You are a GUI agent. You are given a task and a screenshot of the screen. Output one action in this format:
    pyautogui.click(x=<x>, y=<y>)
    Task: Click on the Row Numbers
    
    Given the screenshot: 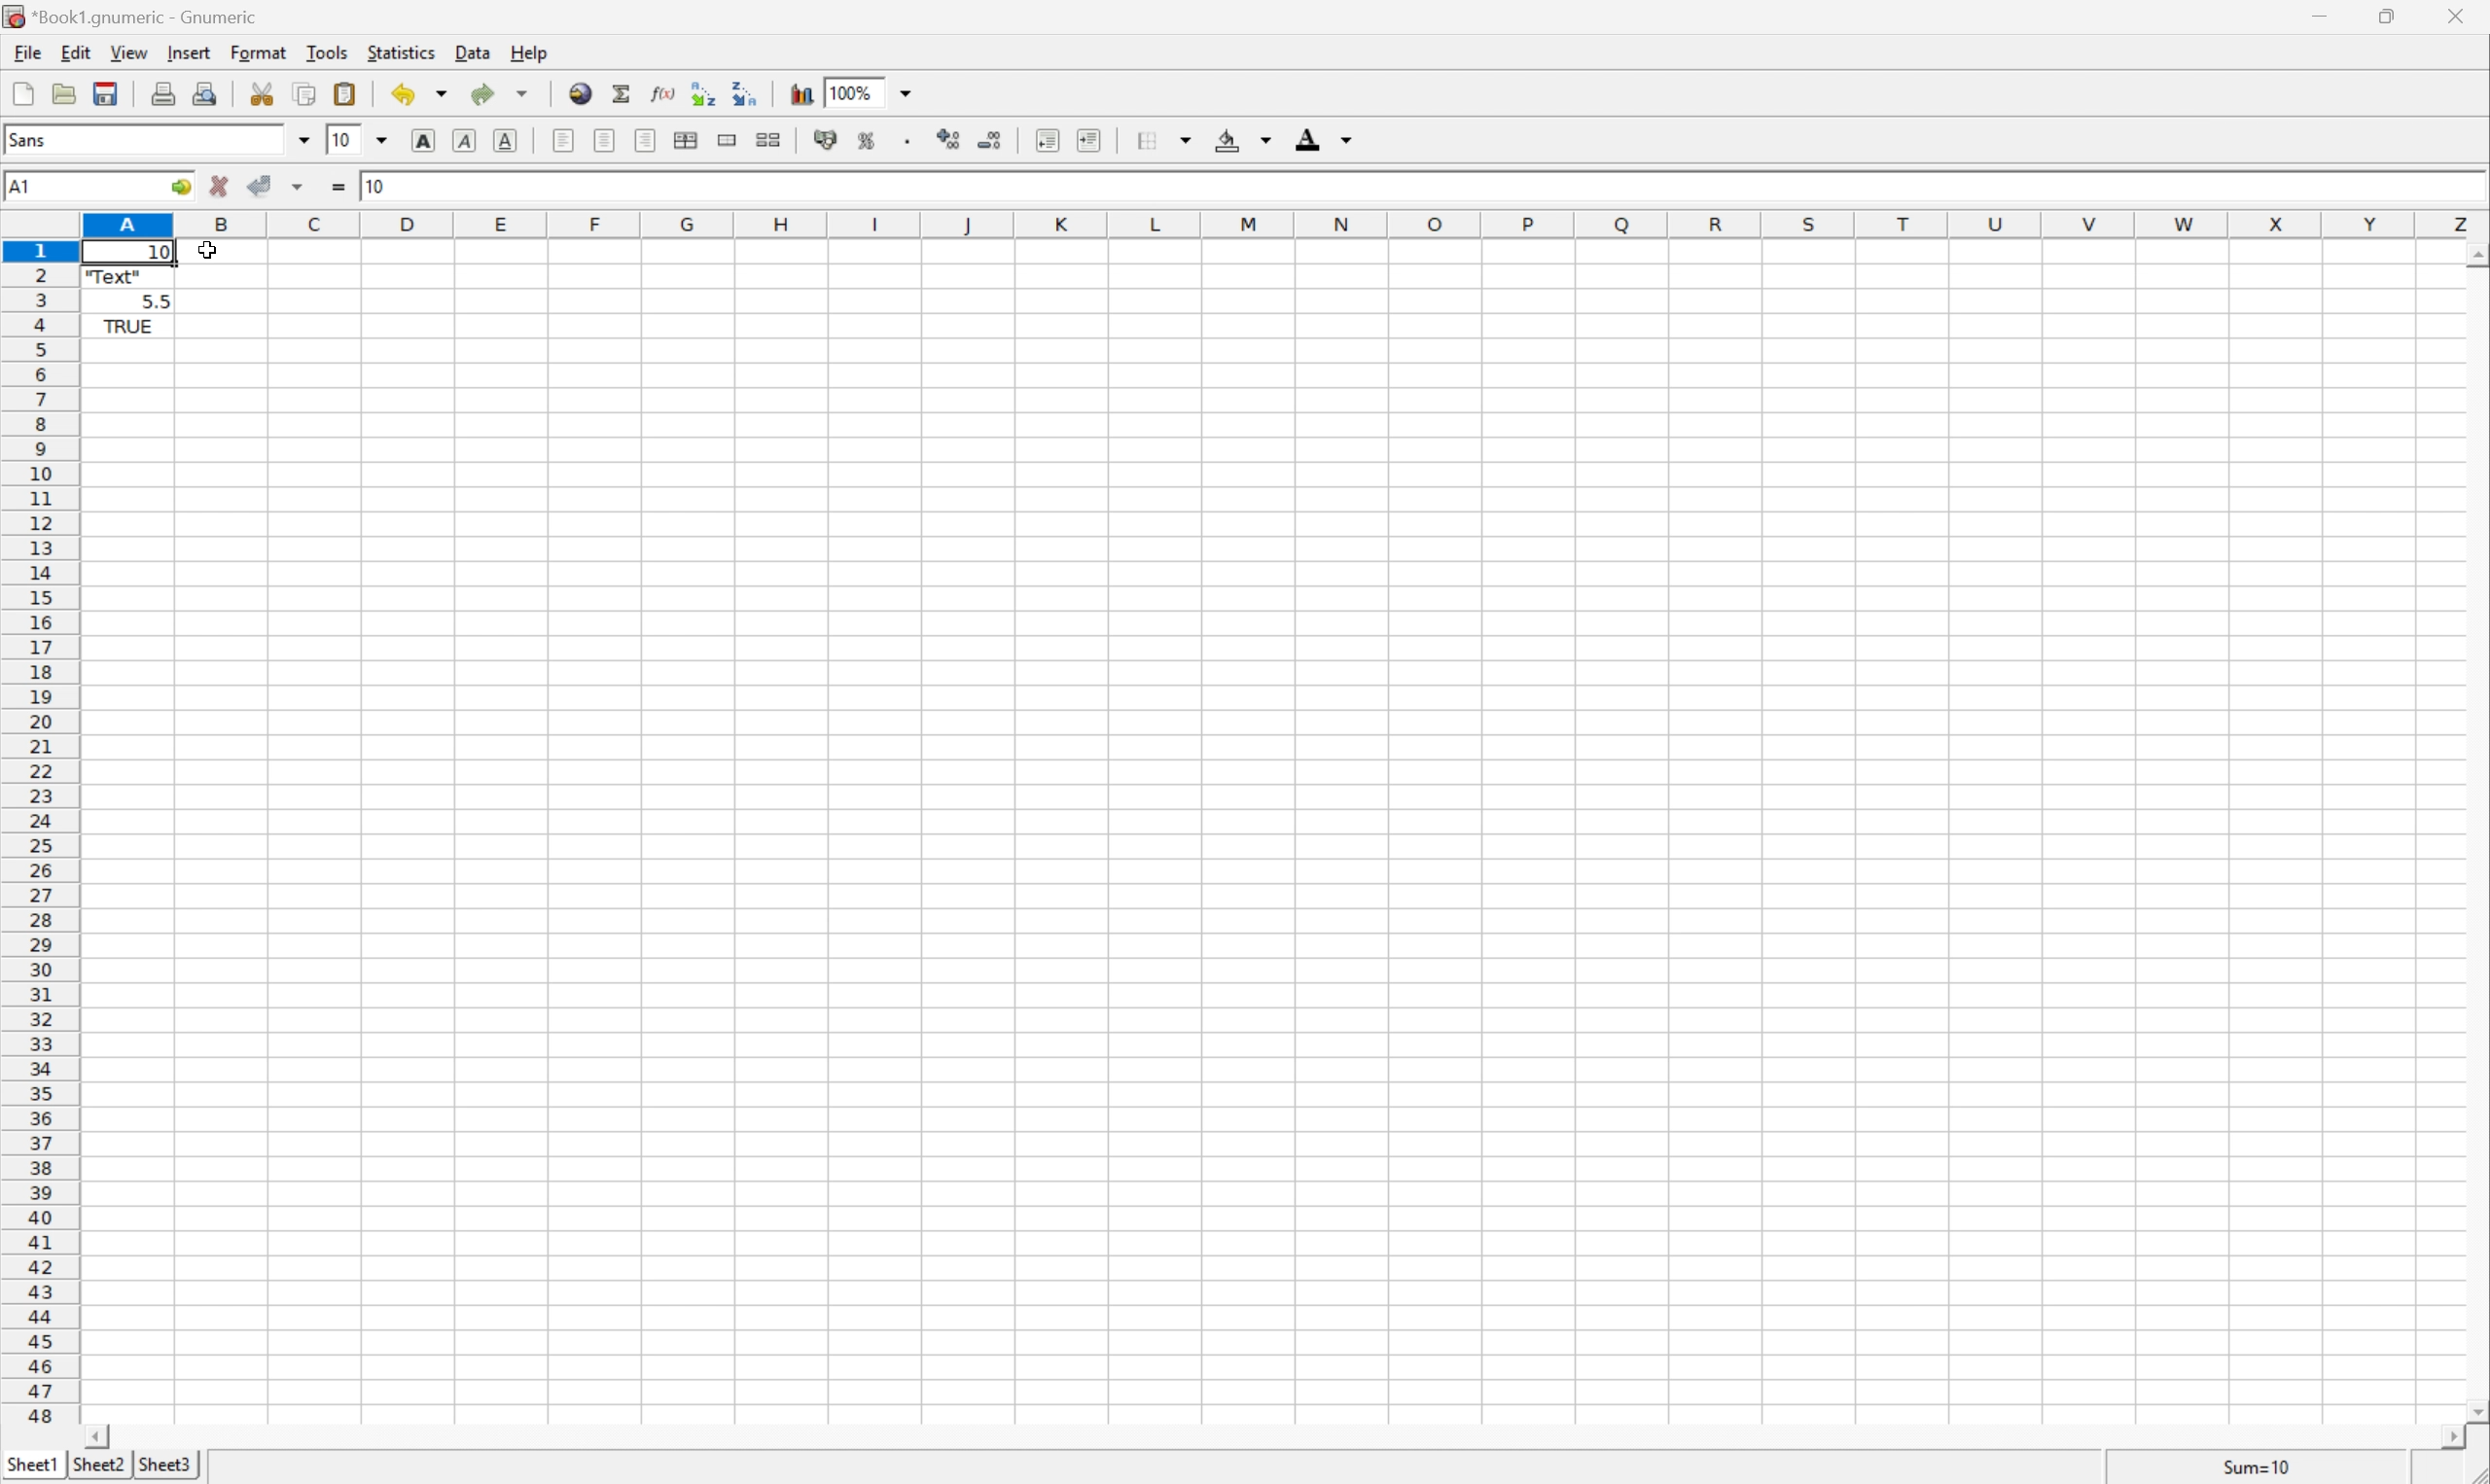 What is the action you would take?
    pyautogui.click(x=37, y=836)
    